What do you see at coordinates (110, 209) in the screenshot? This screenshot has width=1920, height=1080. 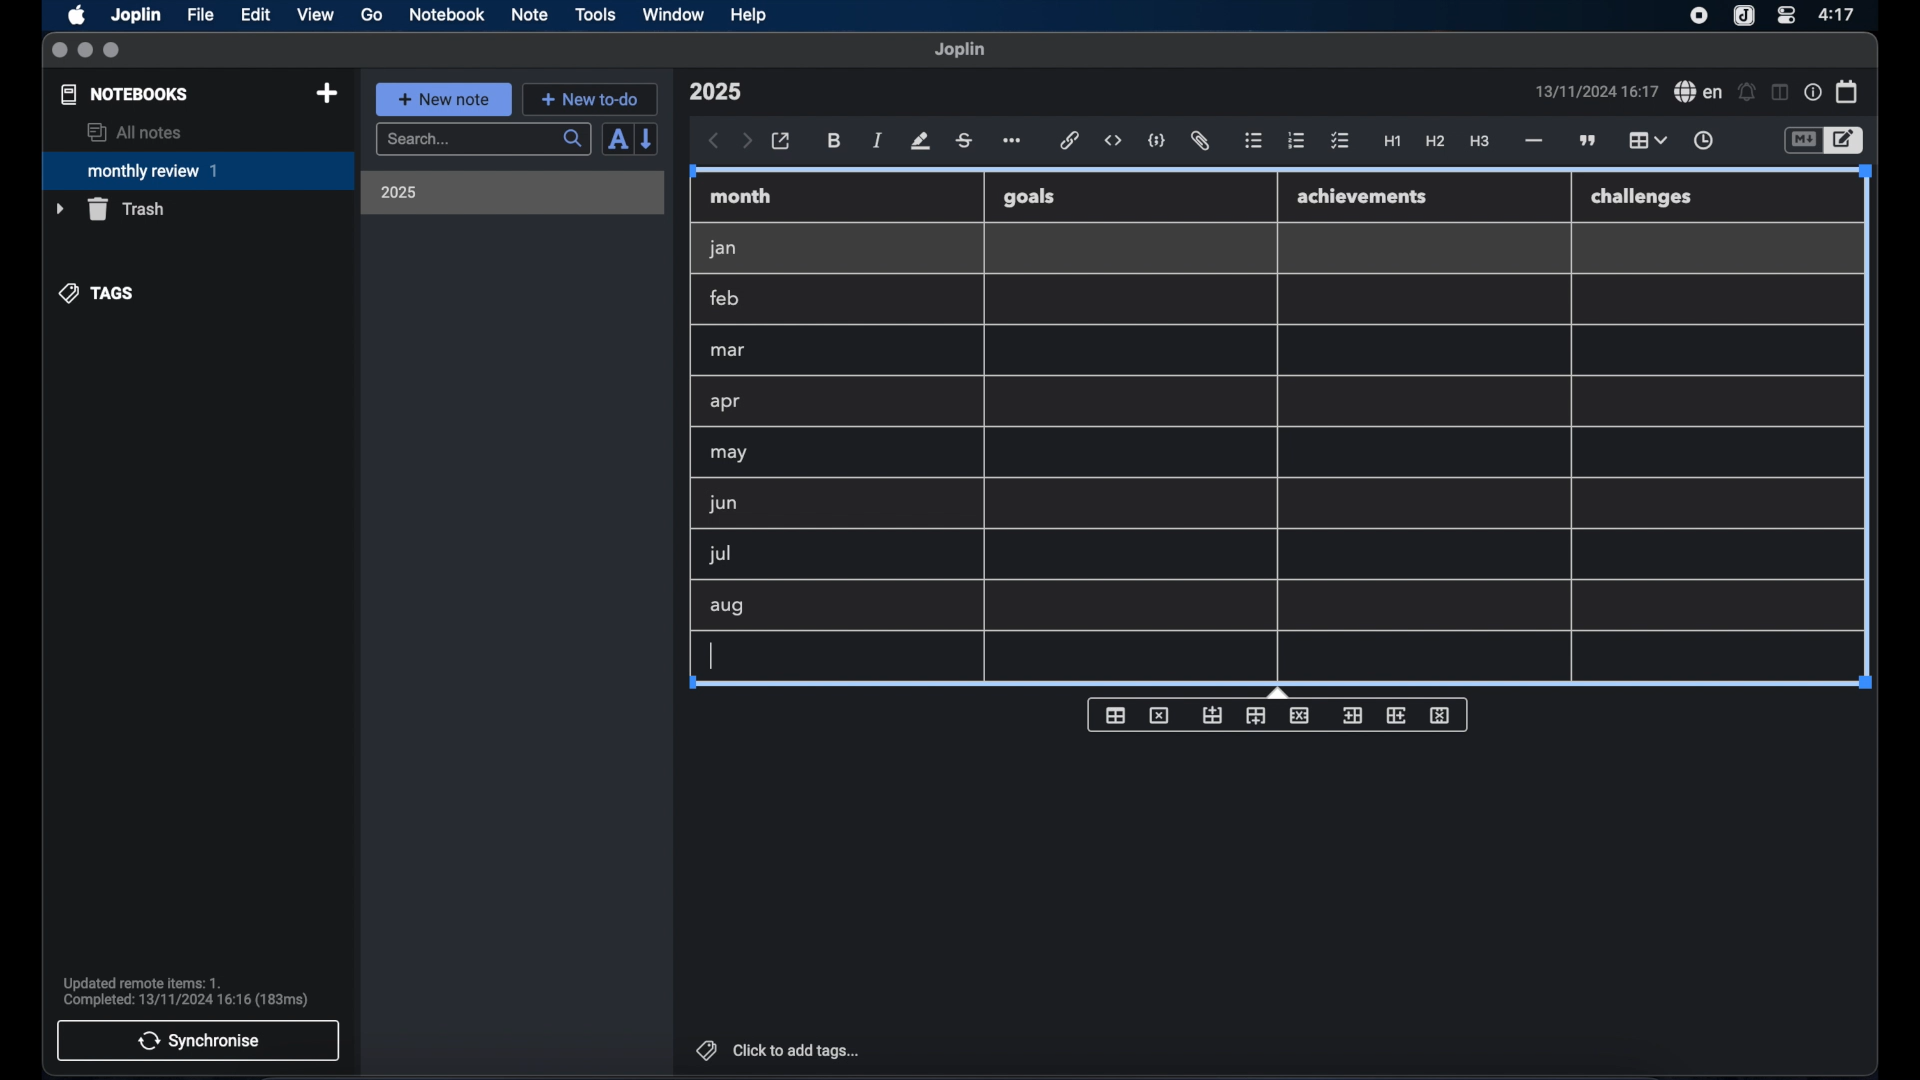 I see `trash` at bounding box center [110, 209].